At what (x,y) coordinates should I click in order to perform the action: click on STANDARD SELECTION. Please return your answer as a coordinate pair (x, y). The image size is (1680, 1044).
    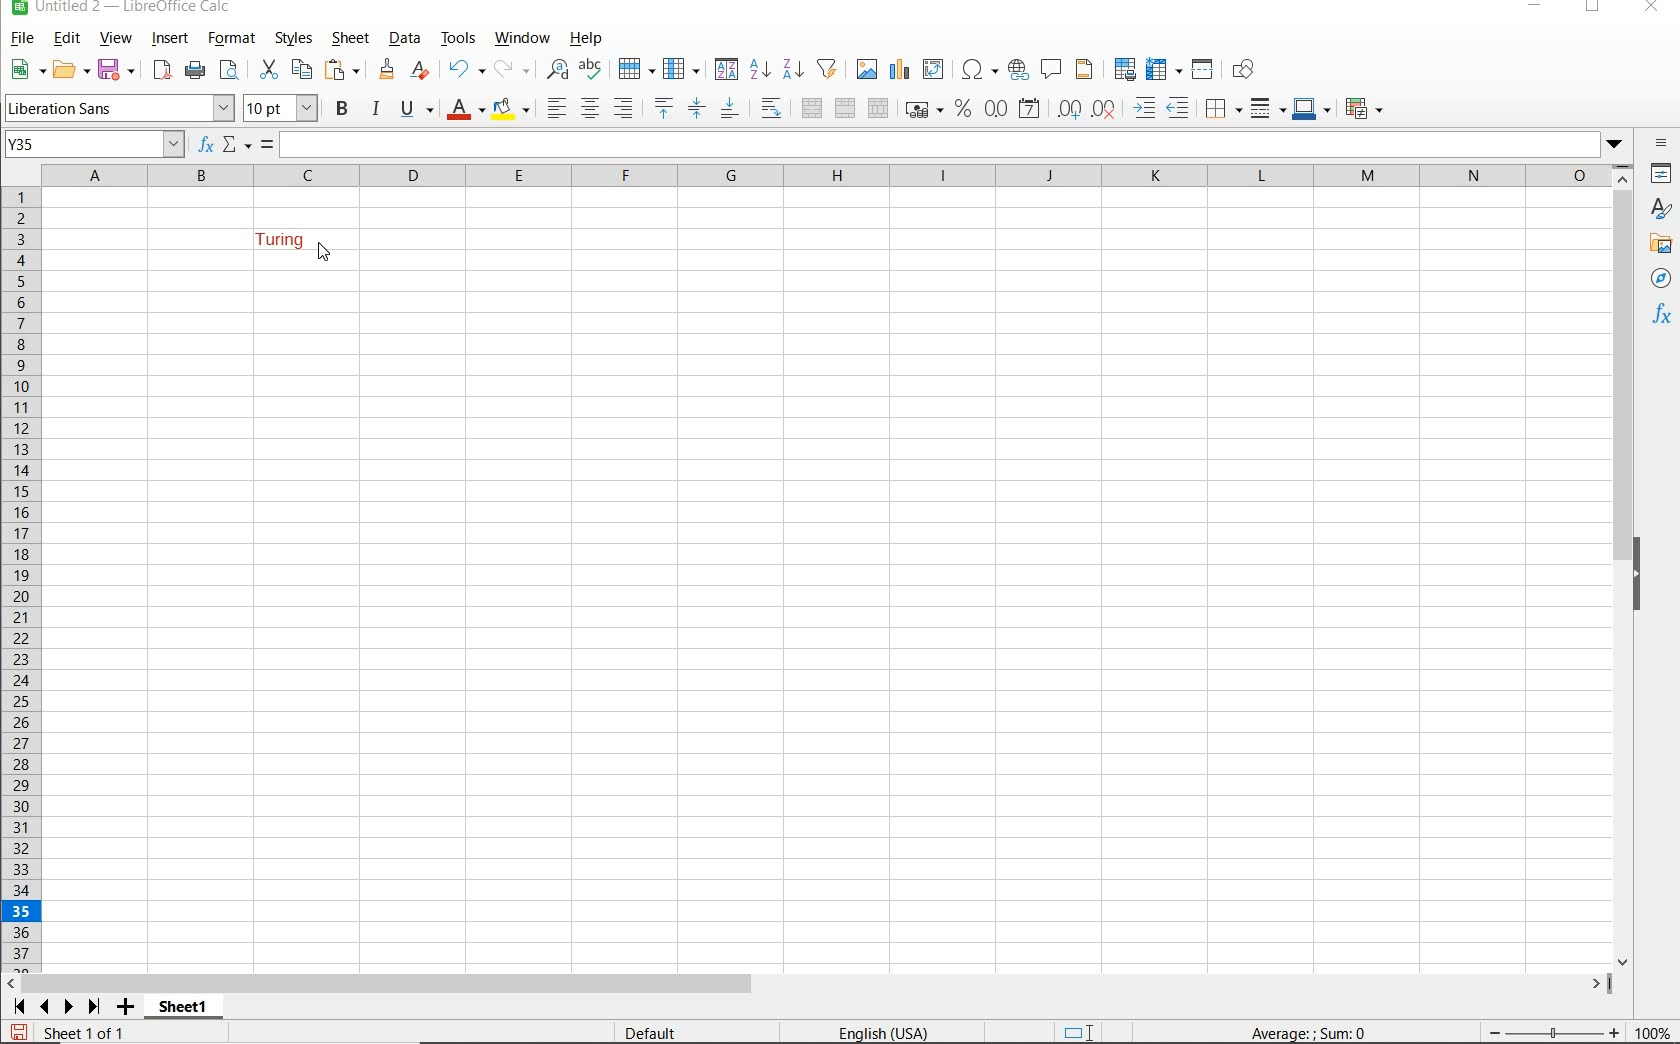
    Looking at the image, I should click on (1078, 1033).